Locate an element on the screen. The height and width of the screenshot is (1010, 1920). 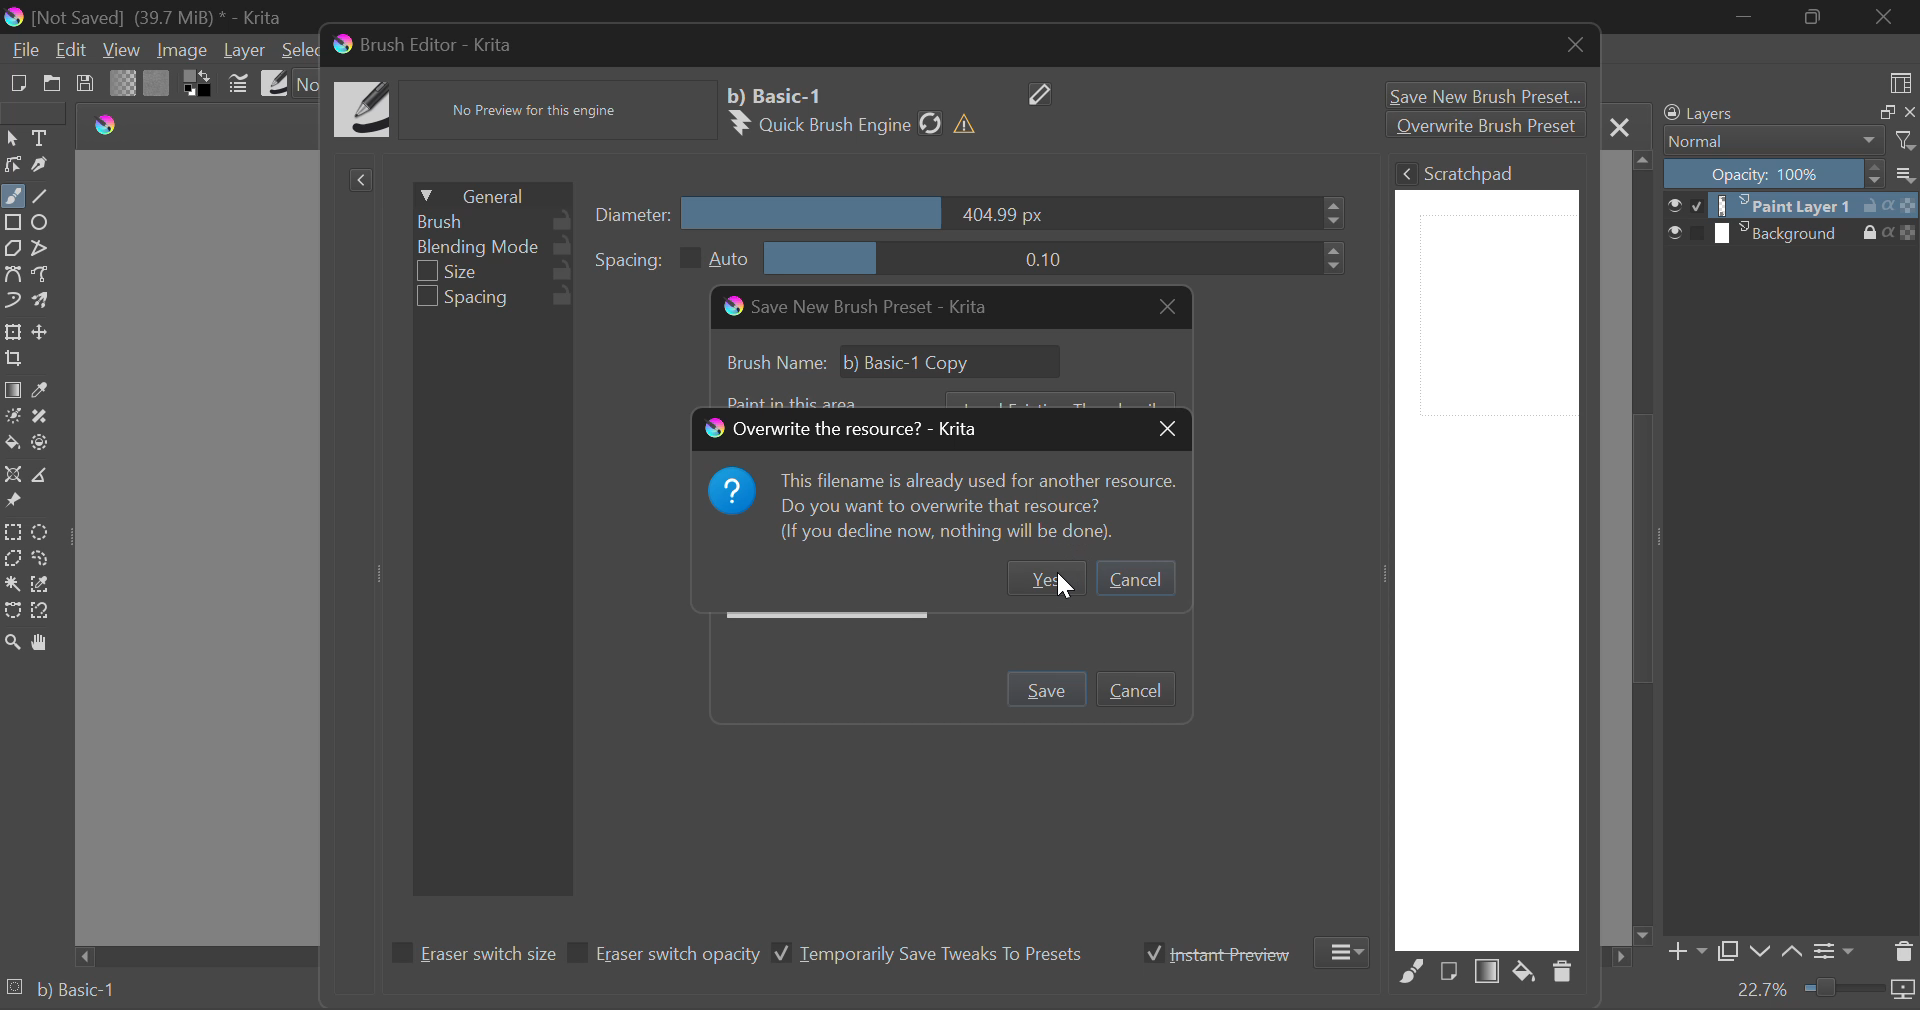
Save is located at coordinates (86, 84).